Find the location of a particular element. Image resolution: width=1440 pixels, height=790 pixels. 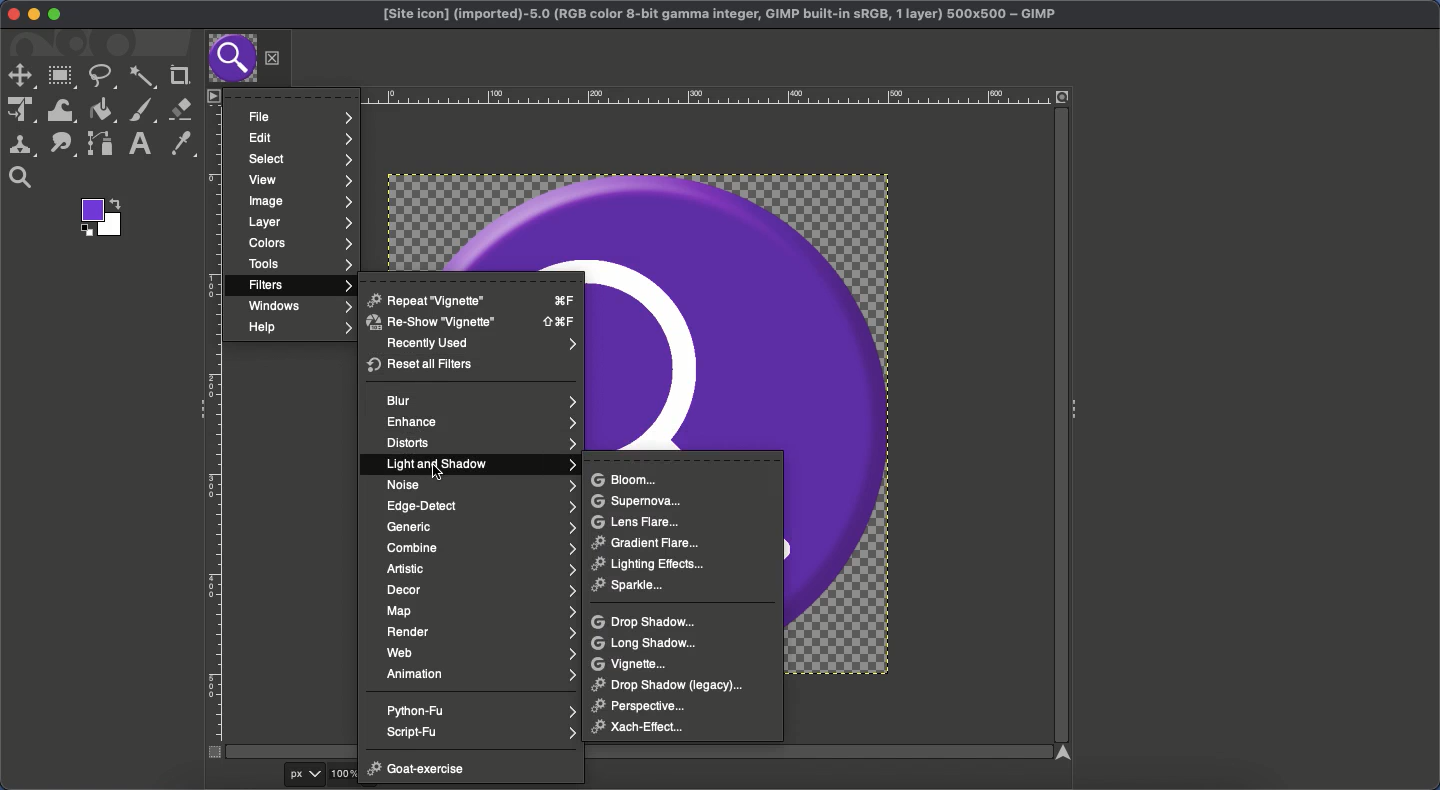

Layers is located at coordinates (300, 223).